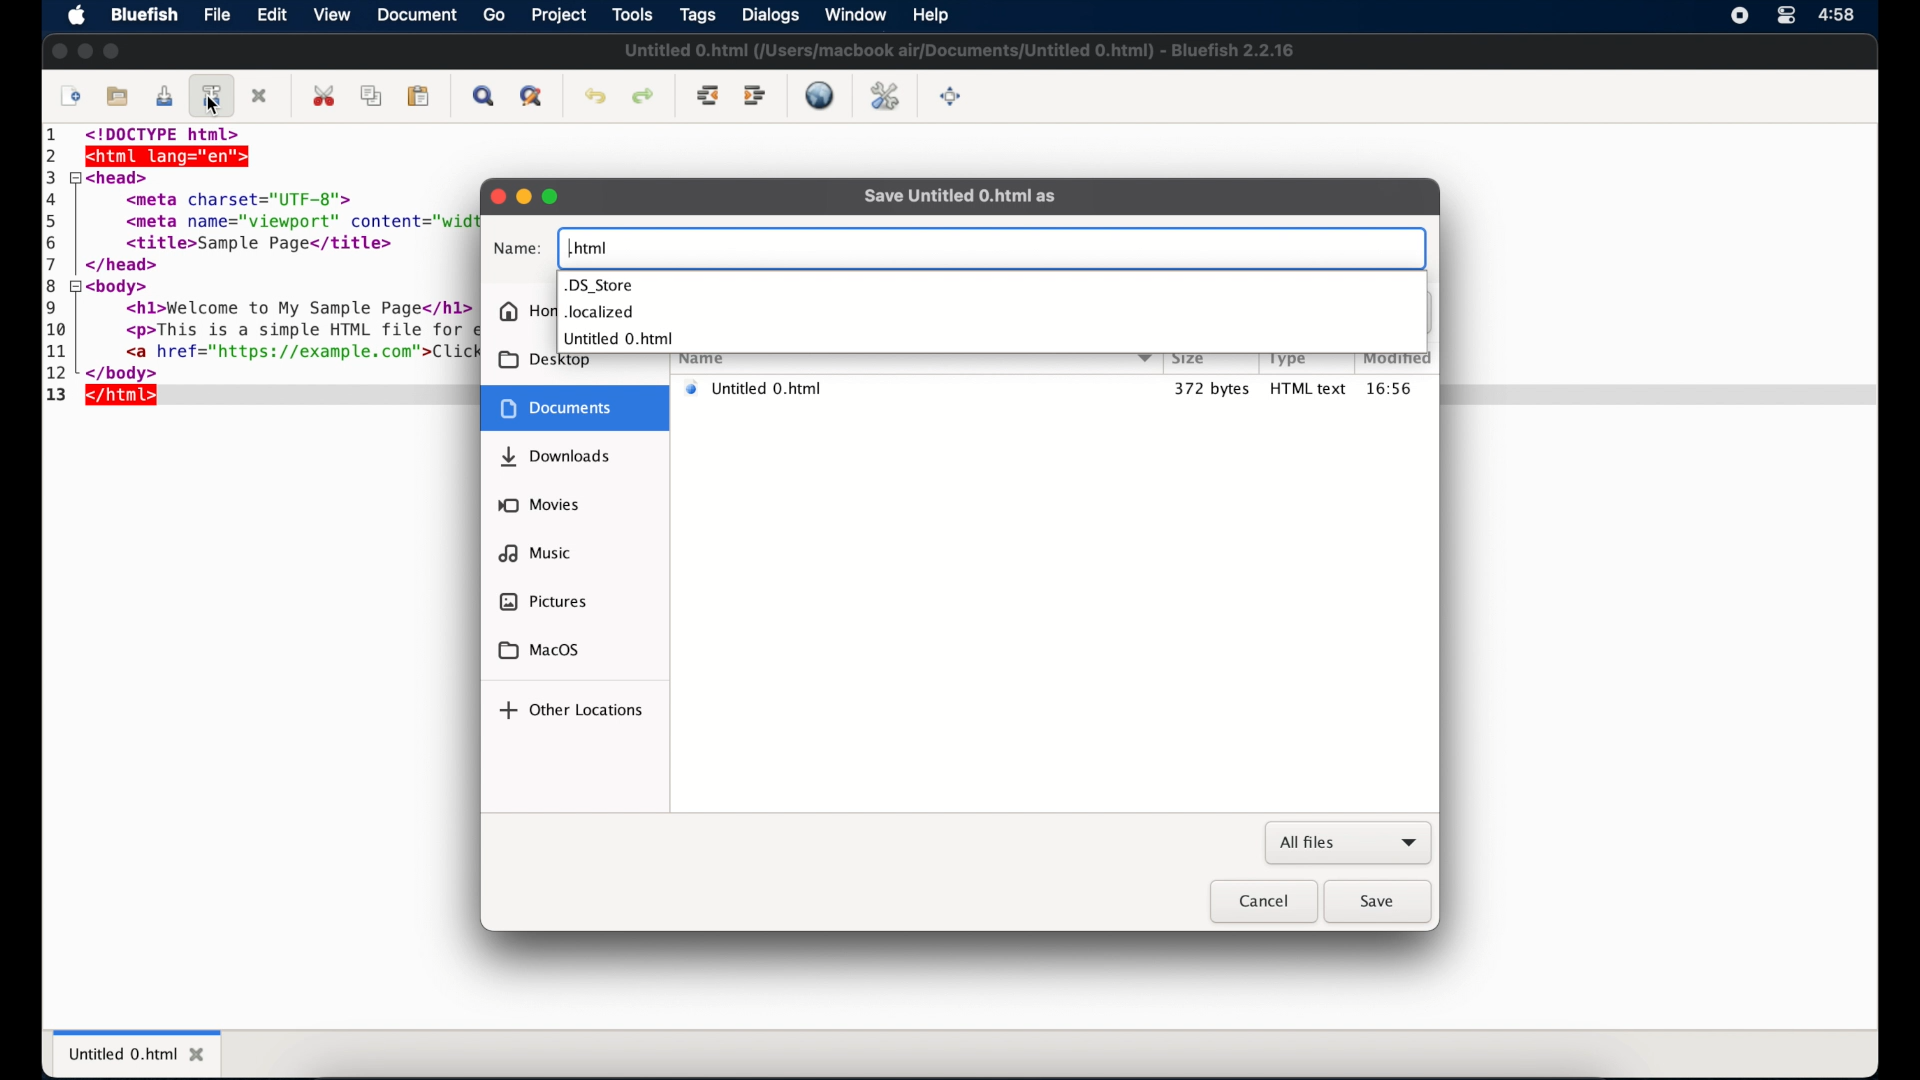 The image size is (1920, 1080). What do you see at coordinates (53, 198) in the screenshot?
I see `4` at bounding box center [53, 198].